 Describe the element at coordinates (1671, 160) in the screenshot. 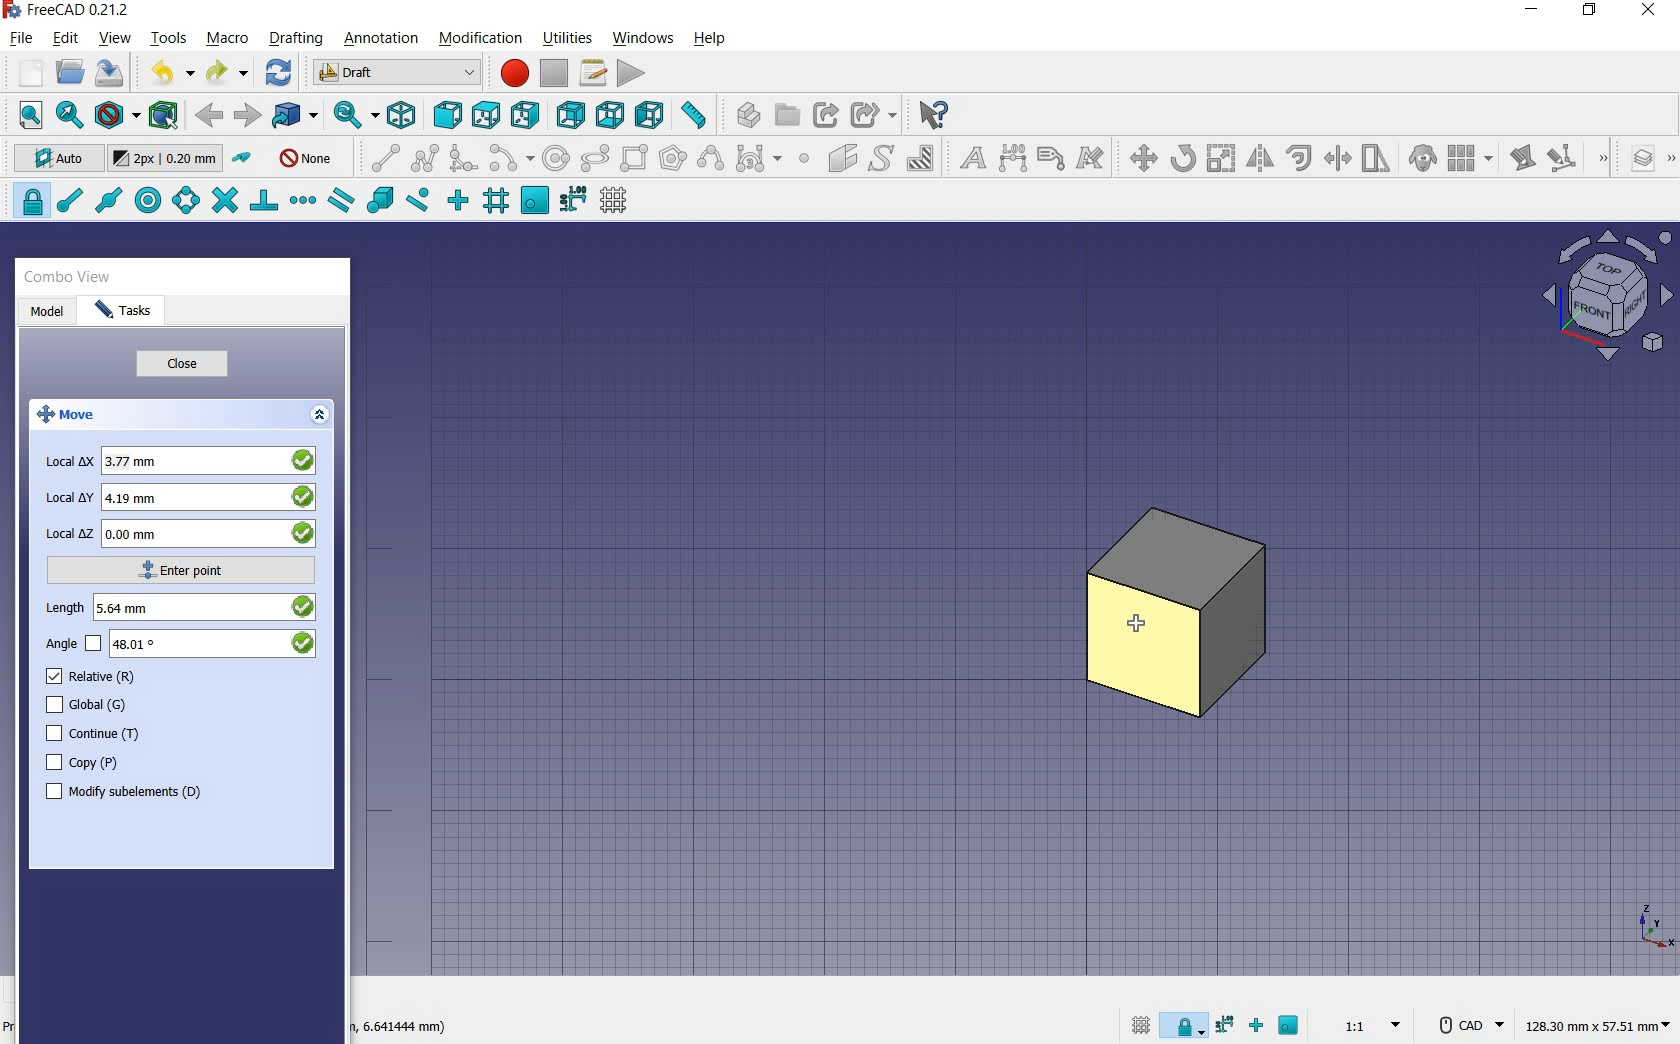

I see `draft utility tools` at that location.